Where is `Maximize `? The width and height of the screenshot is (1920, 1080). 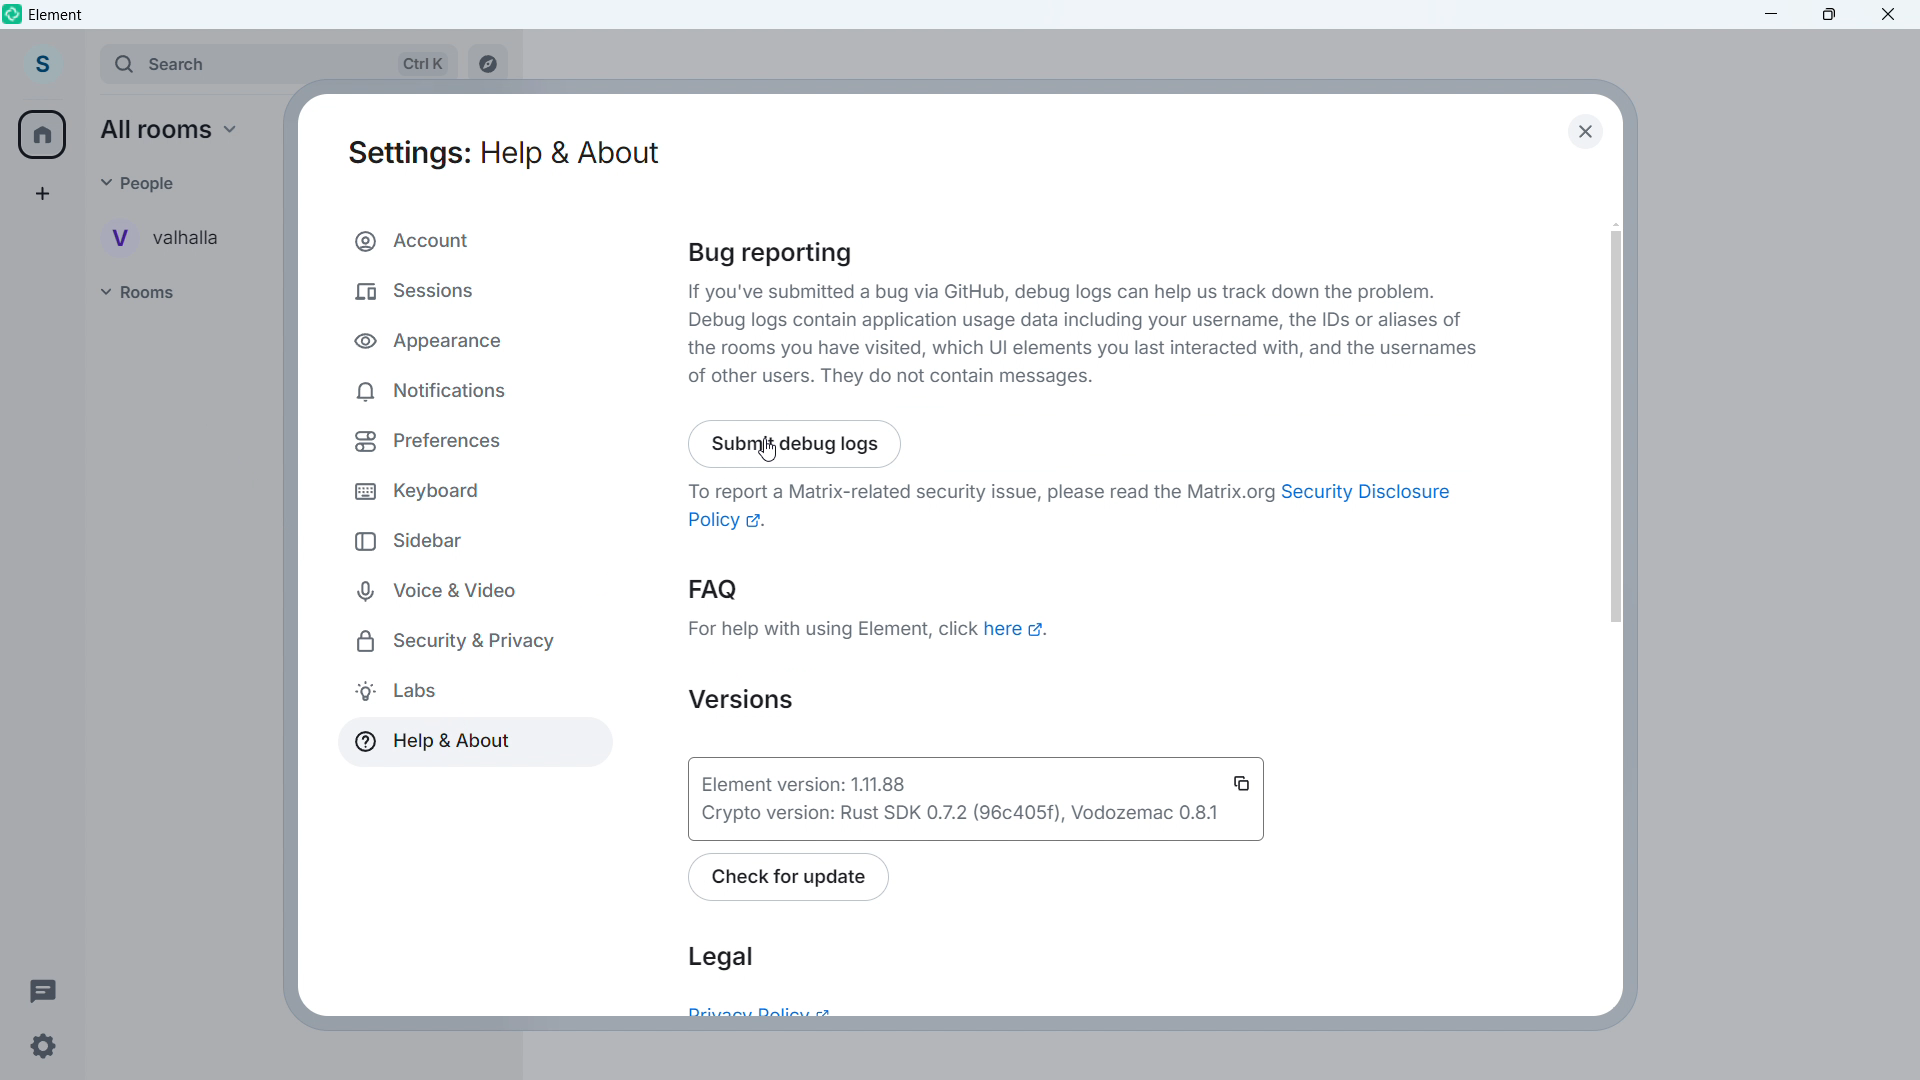 Maximize  is located at coordinates (1830, 15).